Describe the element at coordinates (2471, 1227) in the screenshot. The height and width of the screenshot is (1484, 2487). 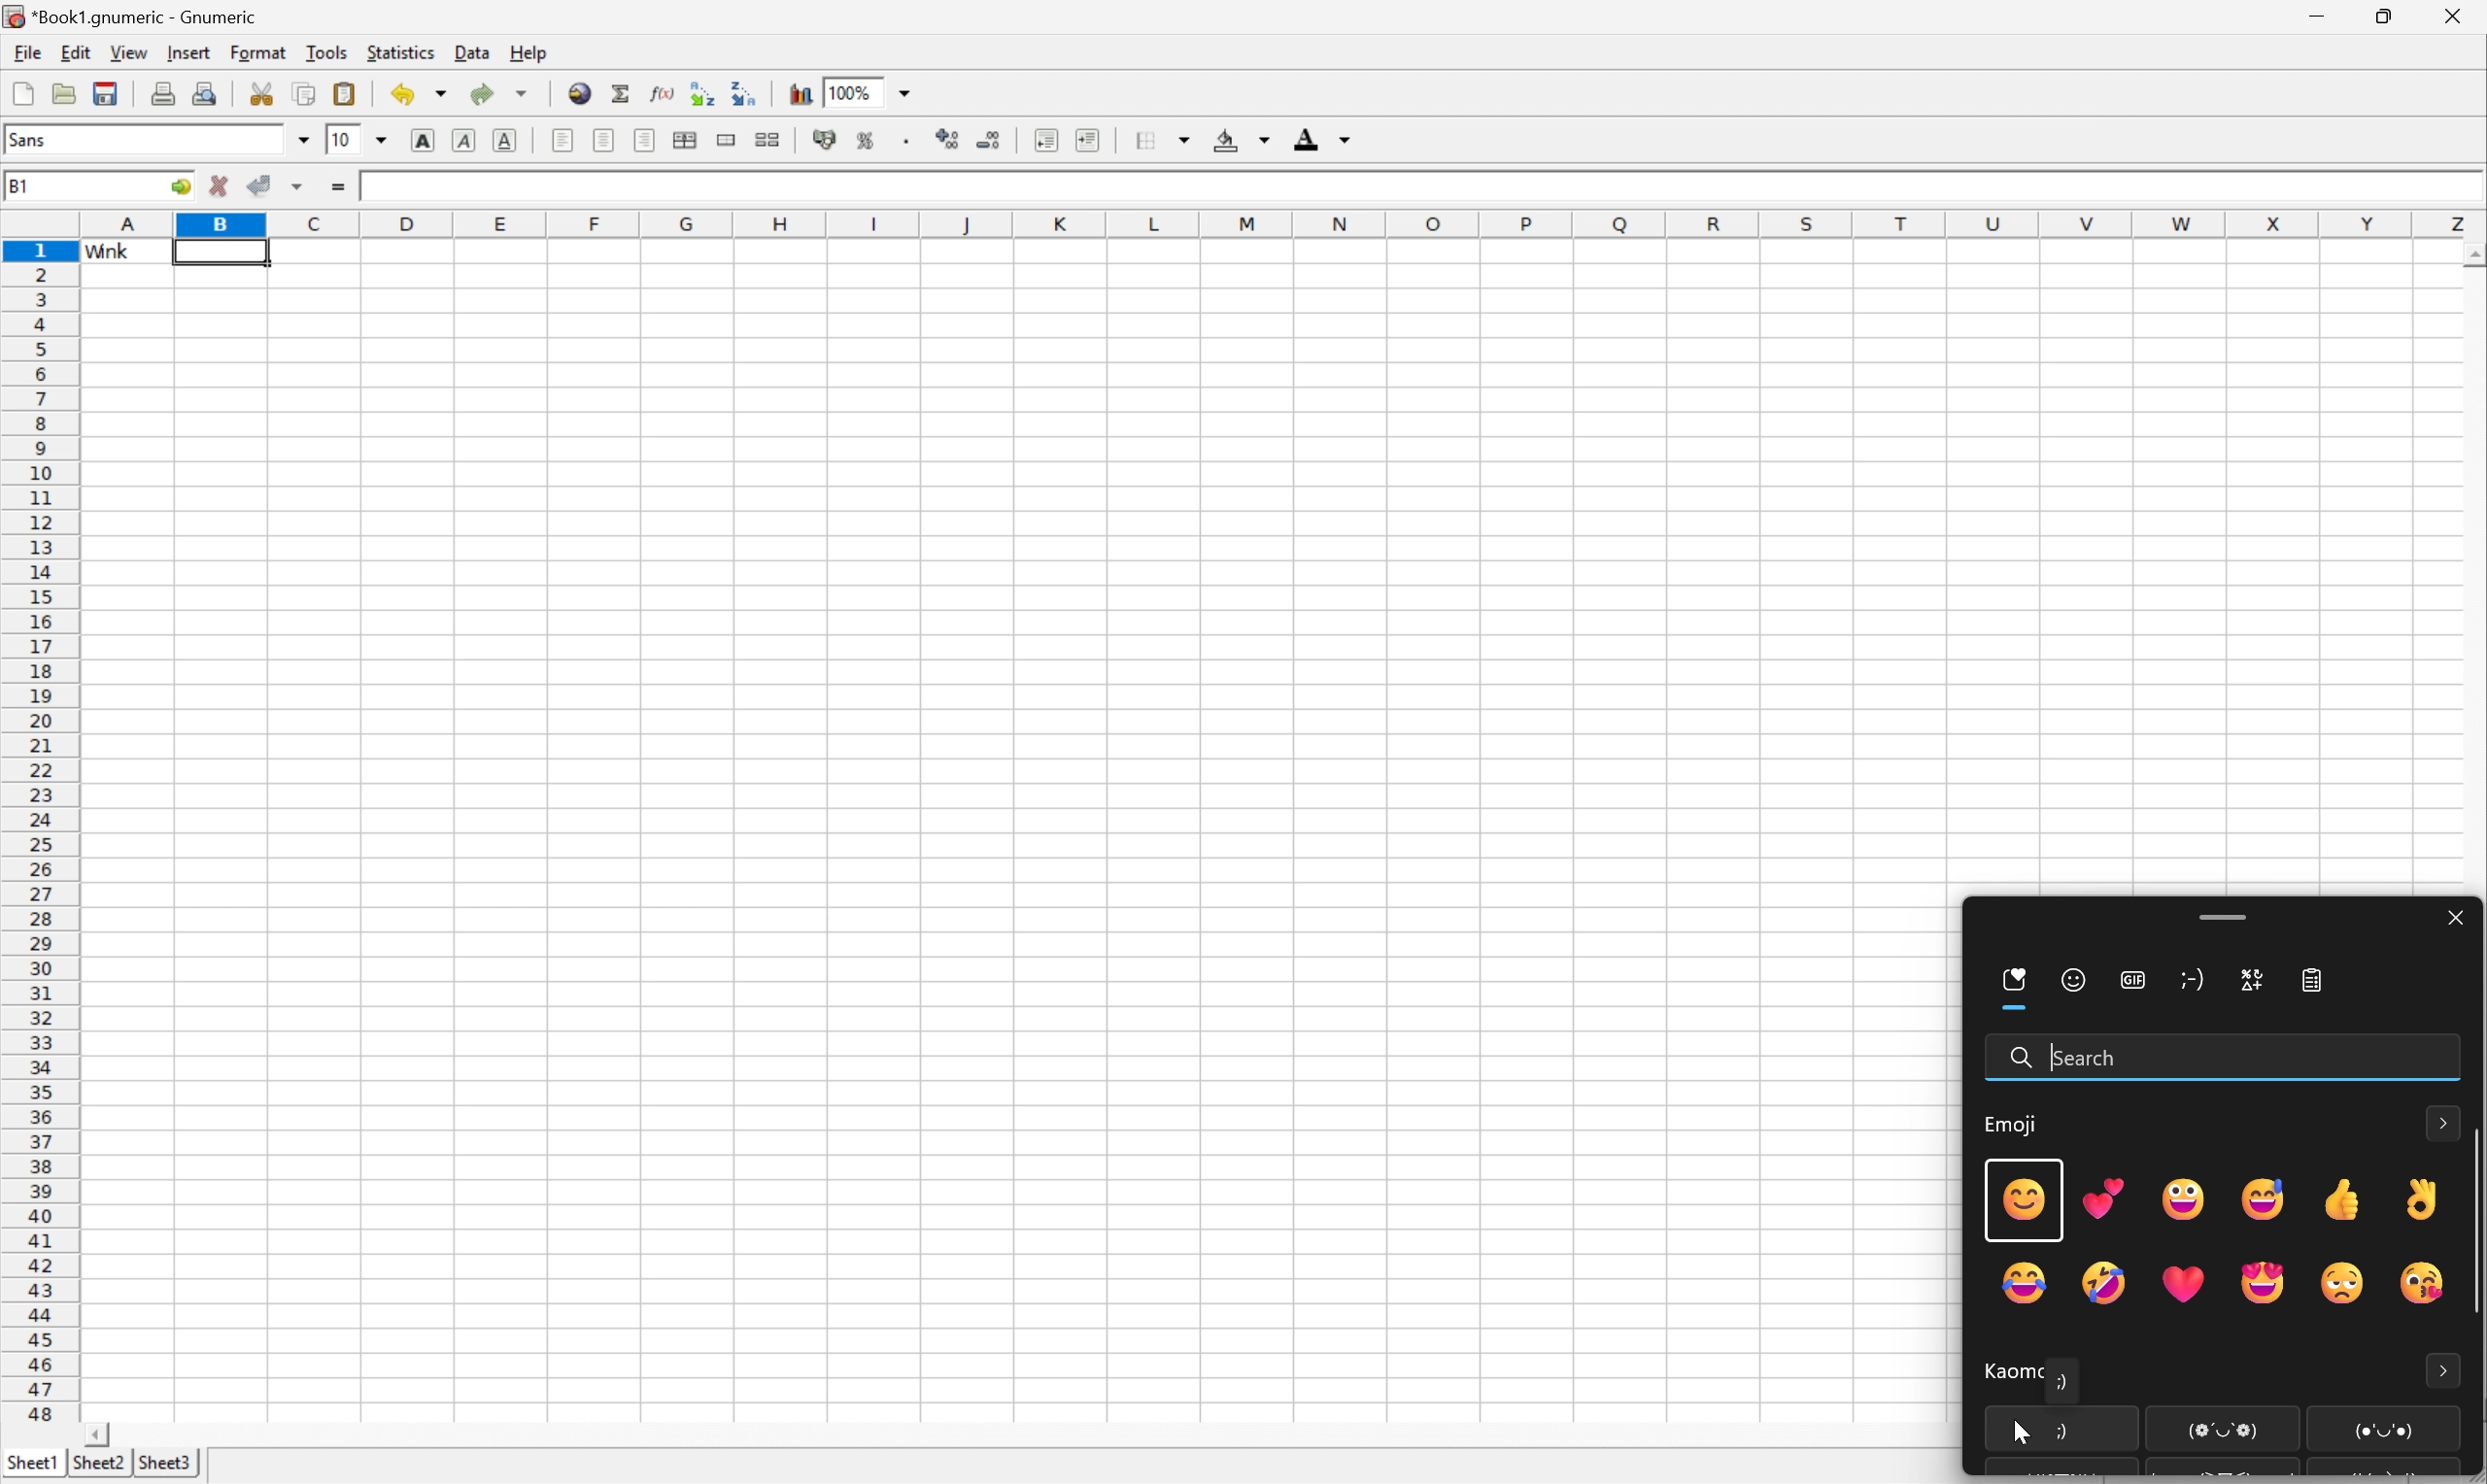
I see `scollbar` at that location.